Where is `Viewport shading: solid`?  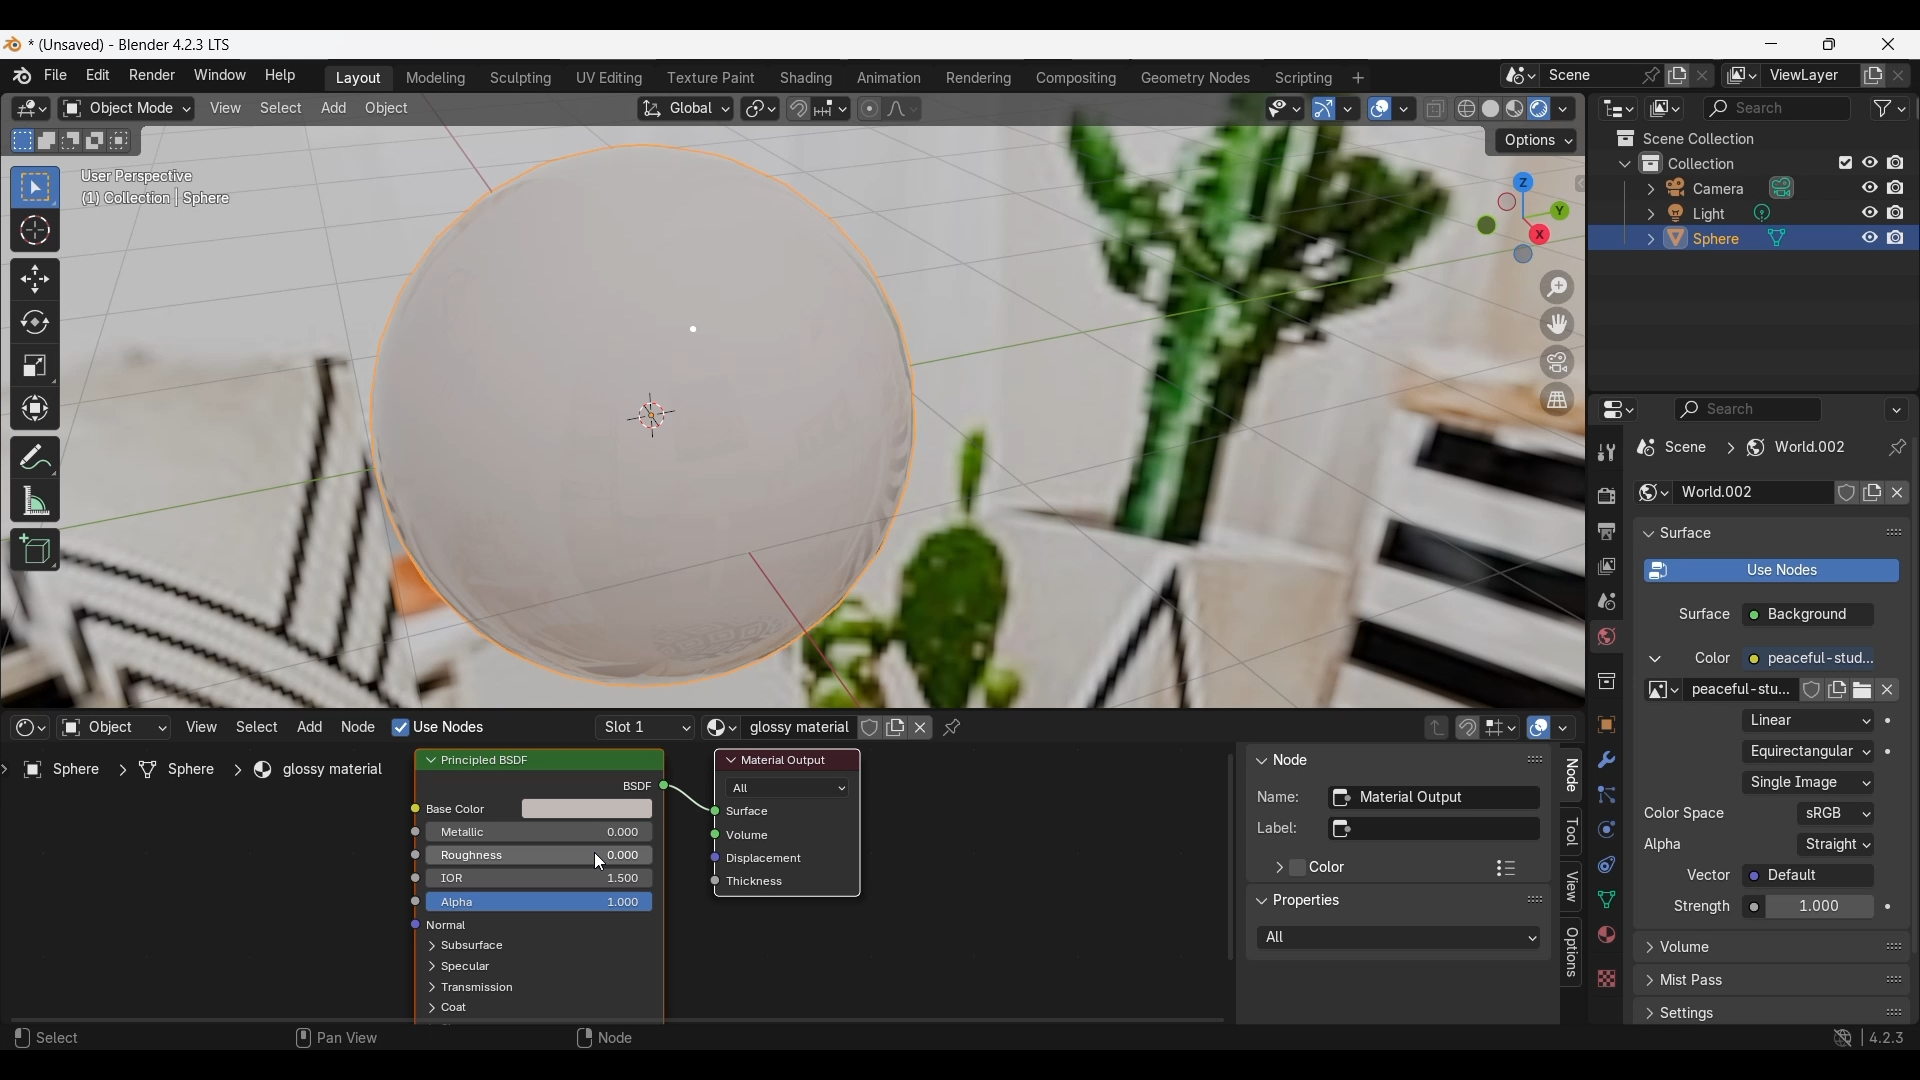
Viewport shading: solid is located at coordinates (1490, 108).